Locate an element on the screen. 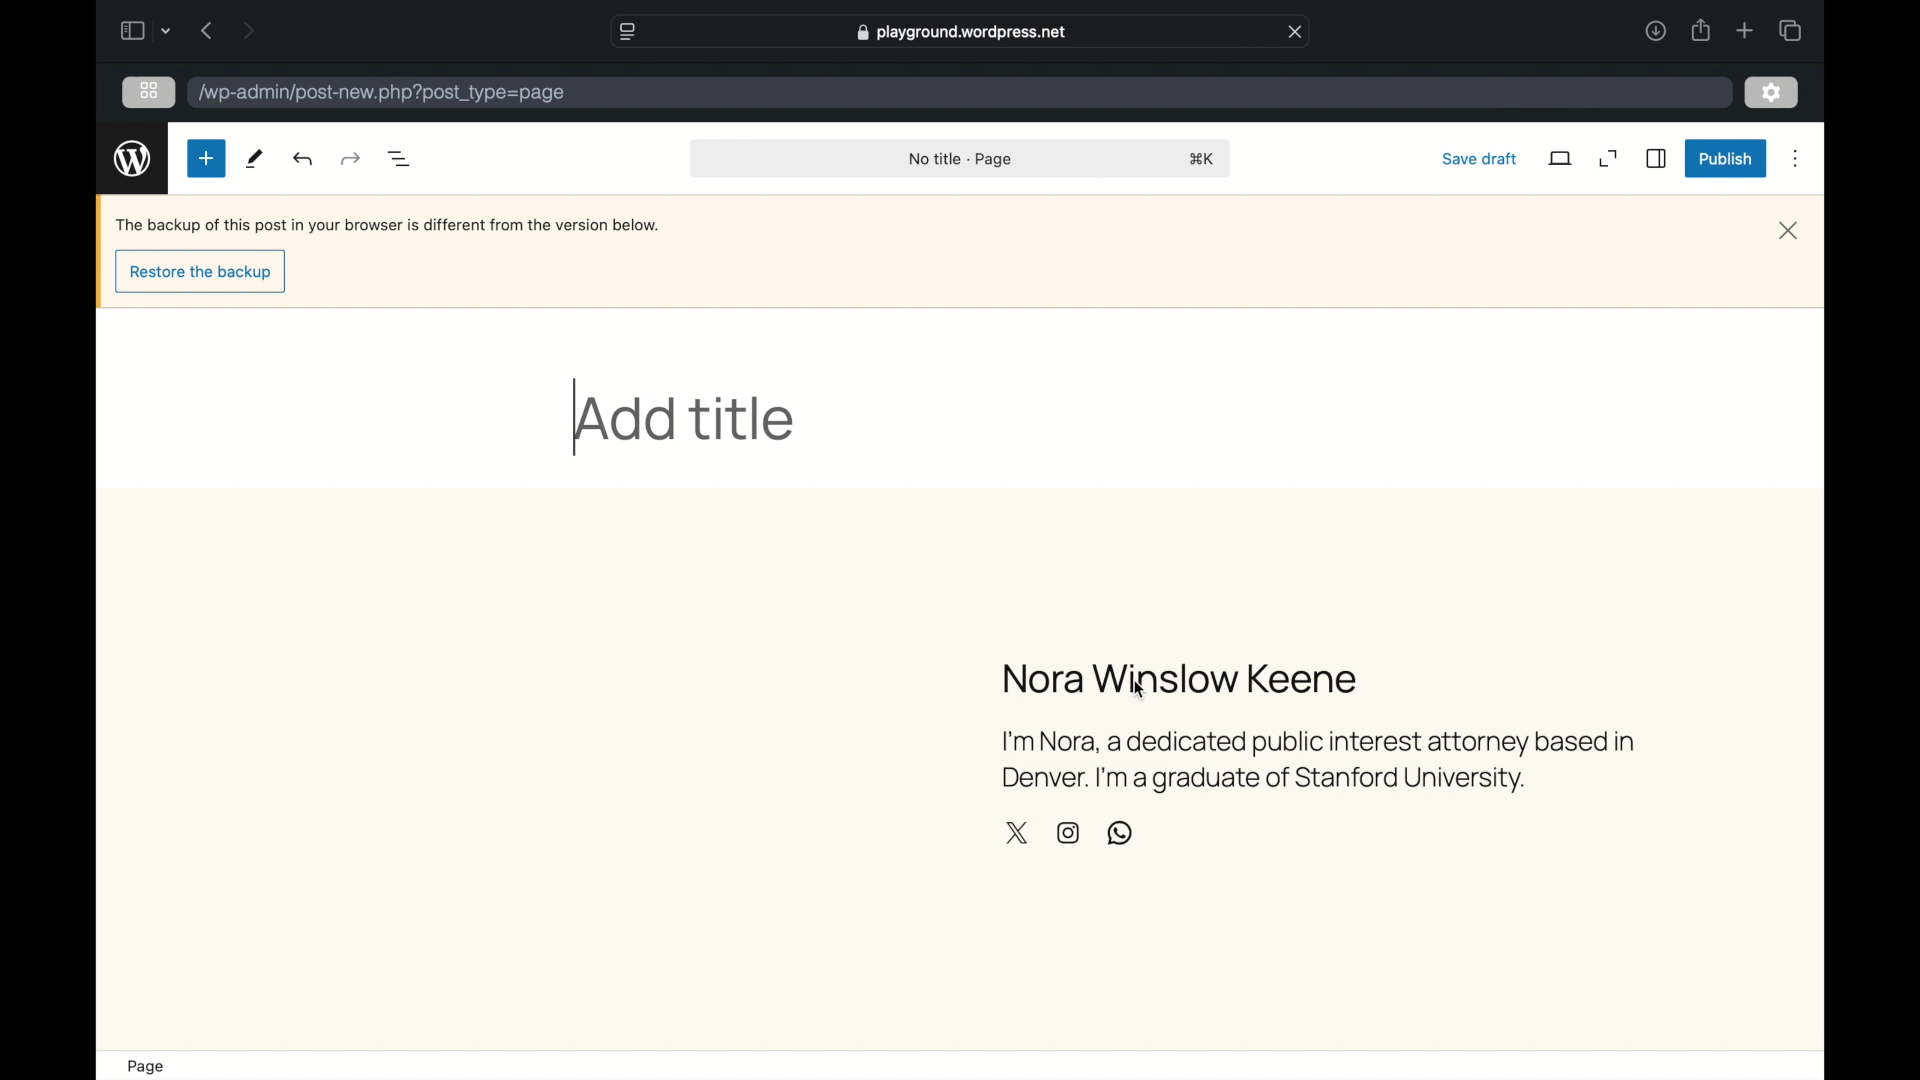  cursor is located at coordinates (1139, 692).